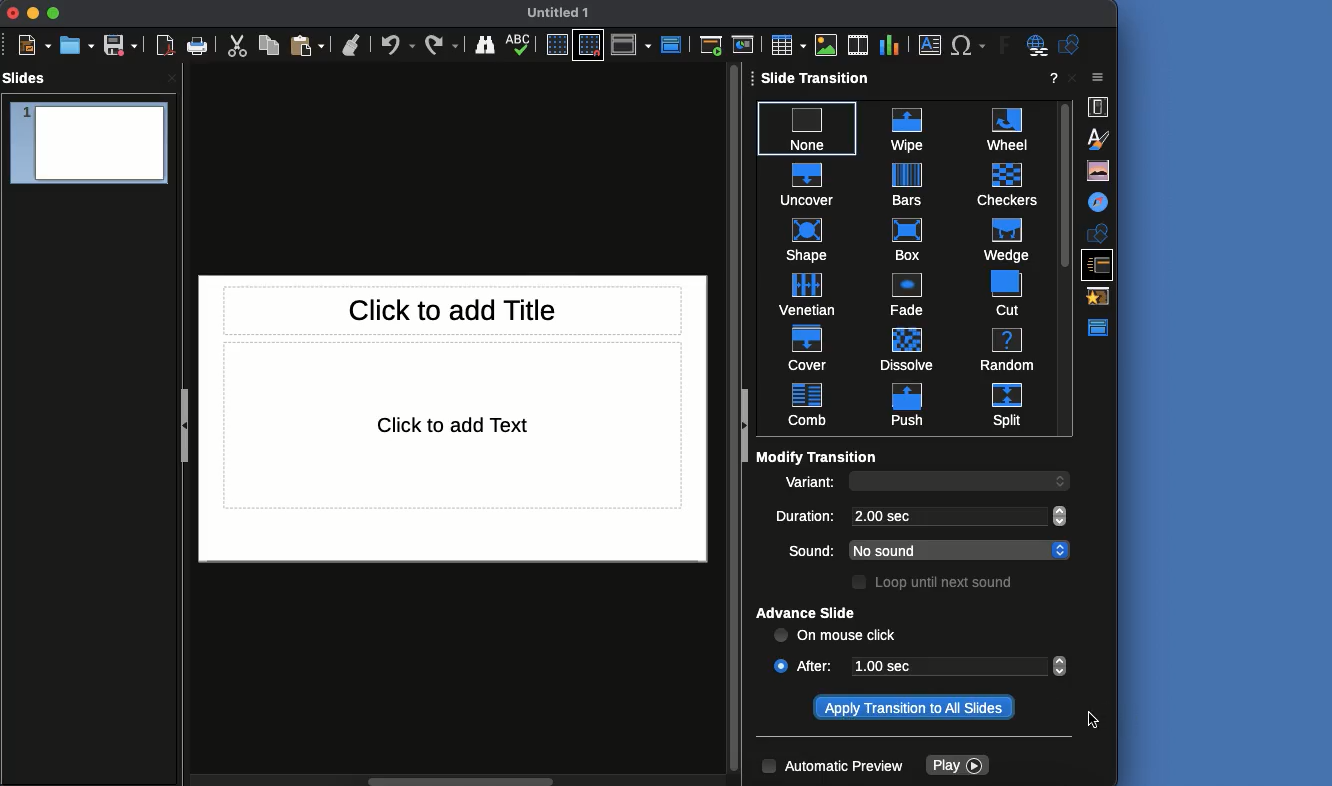  What do you see at coordinates (1062, 550) in the screenshot?
I see `scroll` at bounding box center [1062, 550].